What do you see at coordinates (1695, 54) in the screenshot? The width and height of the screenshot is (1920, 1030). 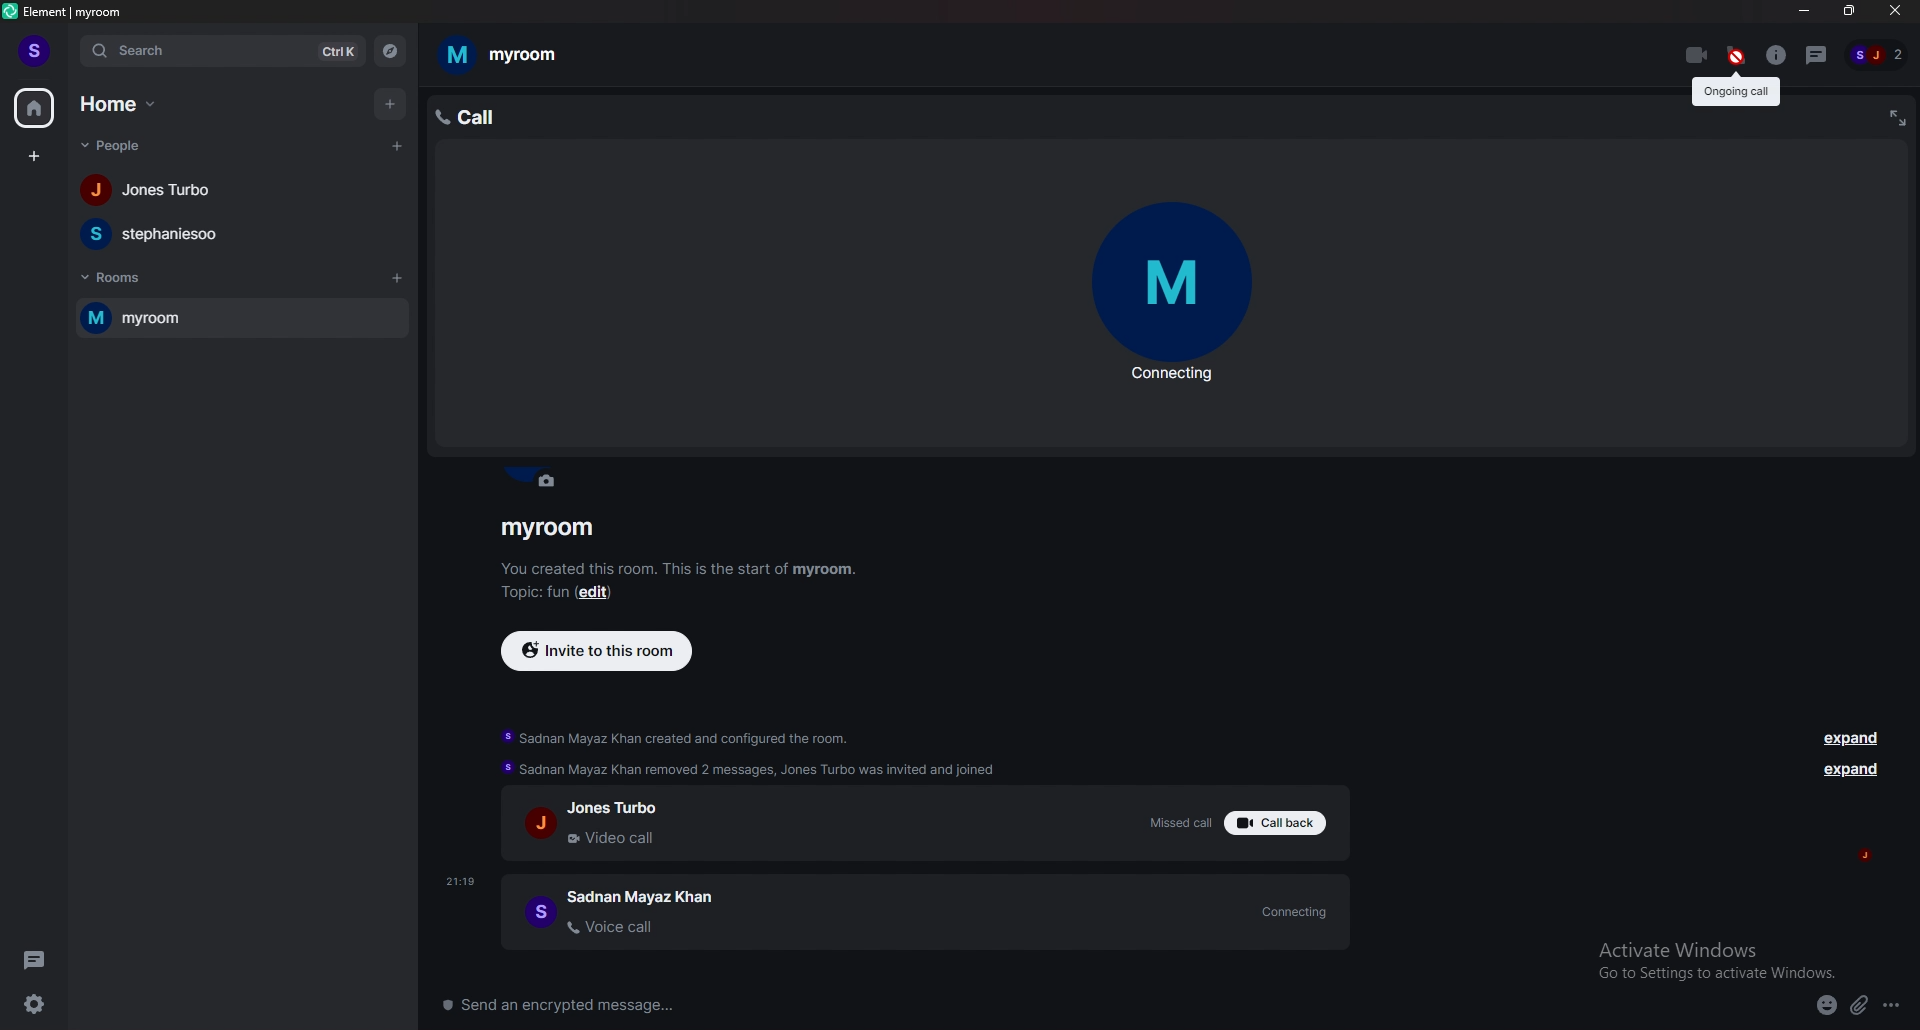 I see `video call` at bounding box center [1695, 54].